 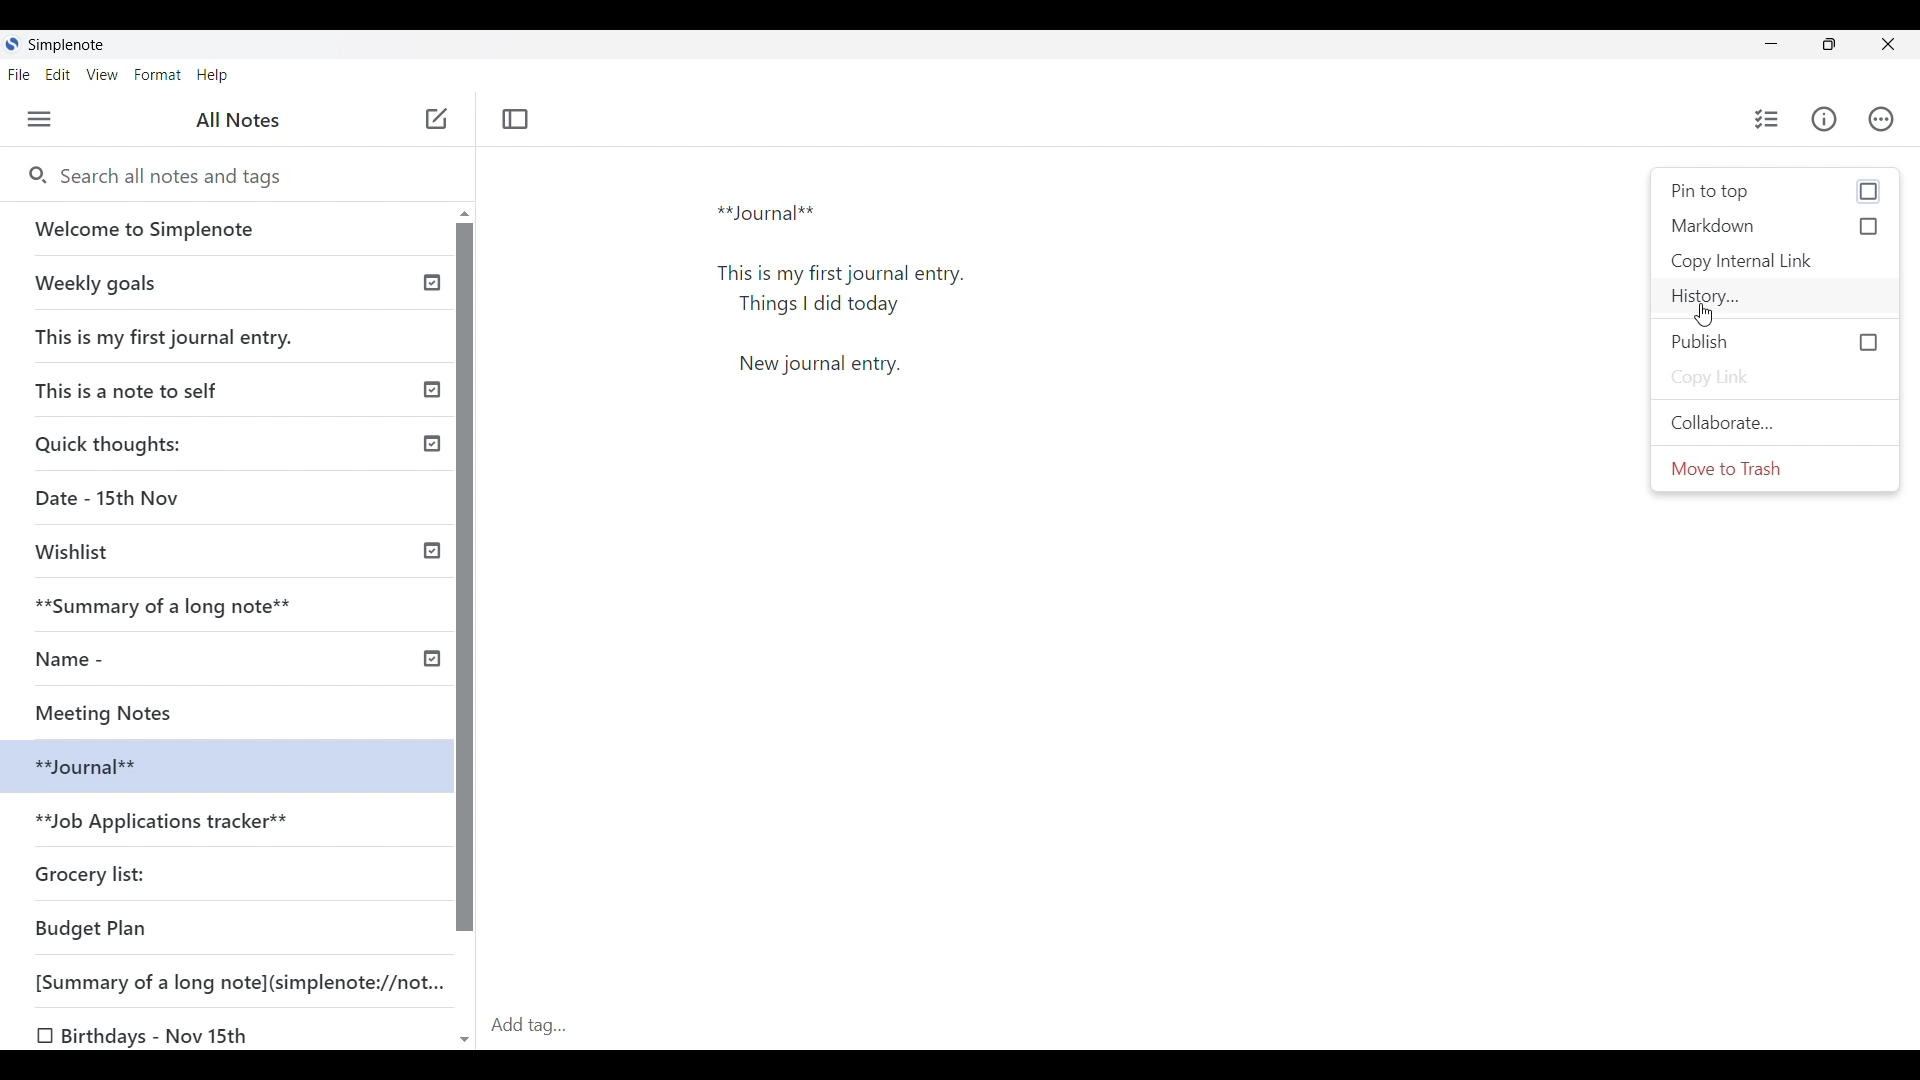 I want to click on selected note, so click(x=222, y=764).